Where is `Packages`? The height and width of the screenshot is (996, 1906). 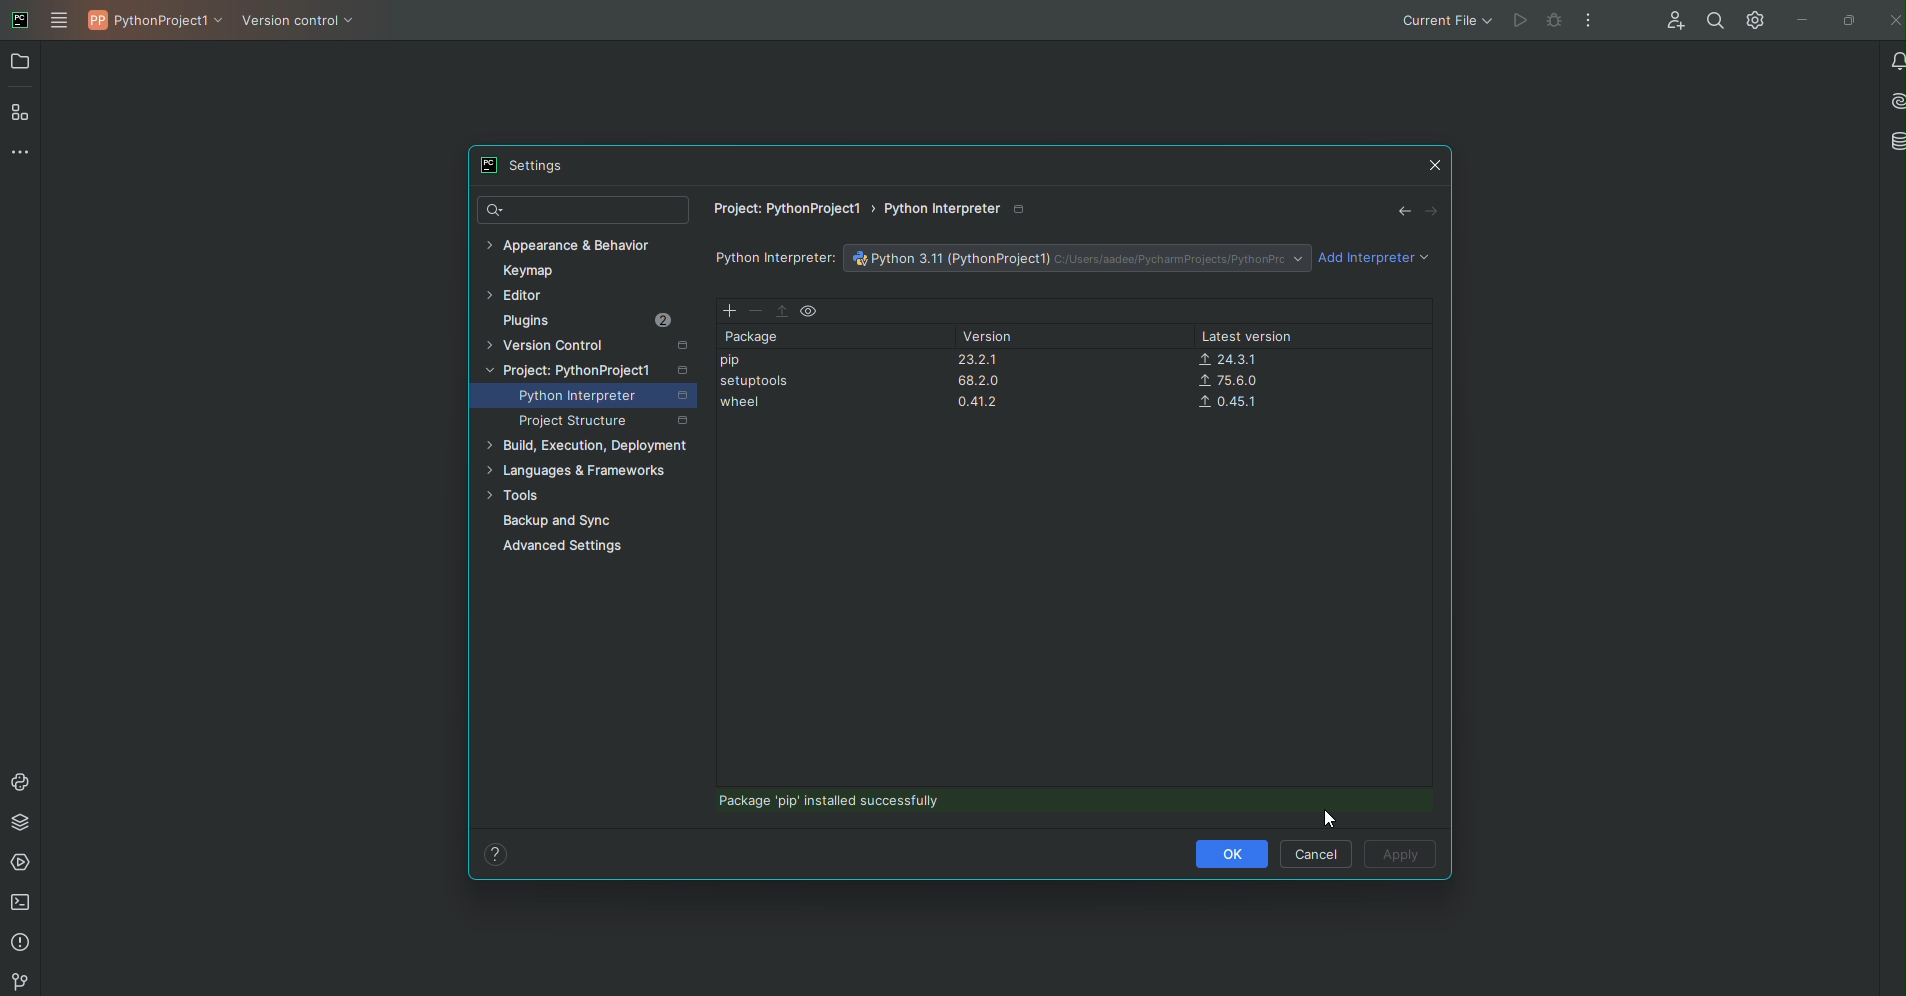 Packages is located at coordinates (19, 825).